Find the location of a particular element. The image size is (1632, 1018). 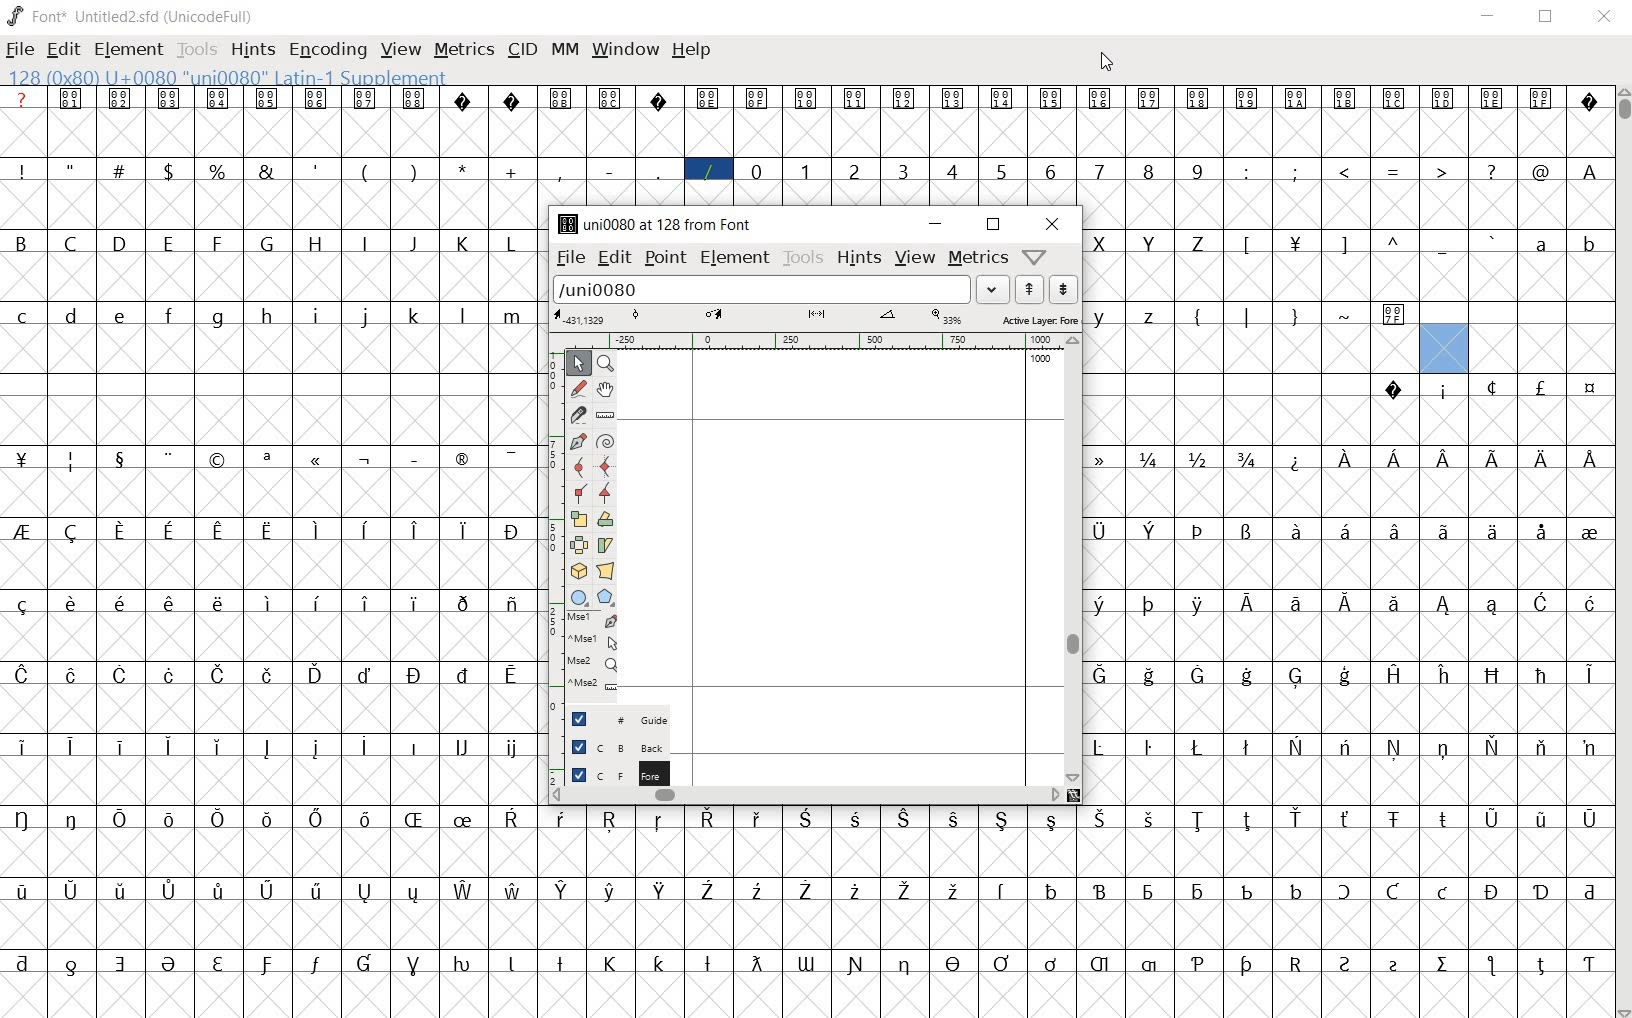

glyph is located at coordinates (512, 675).